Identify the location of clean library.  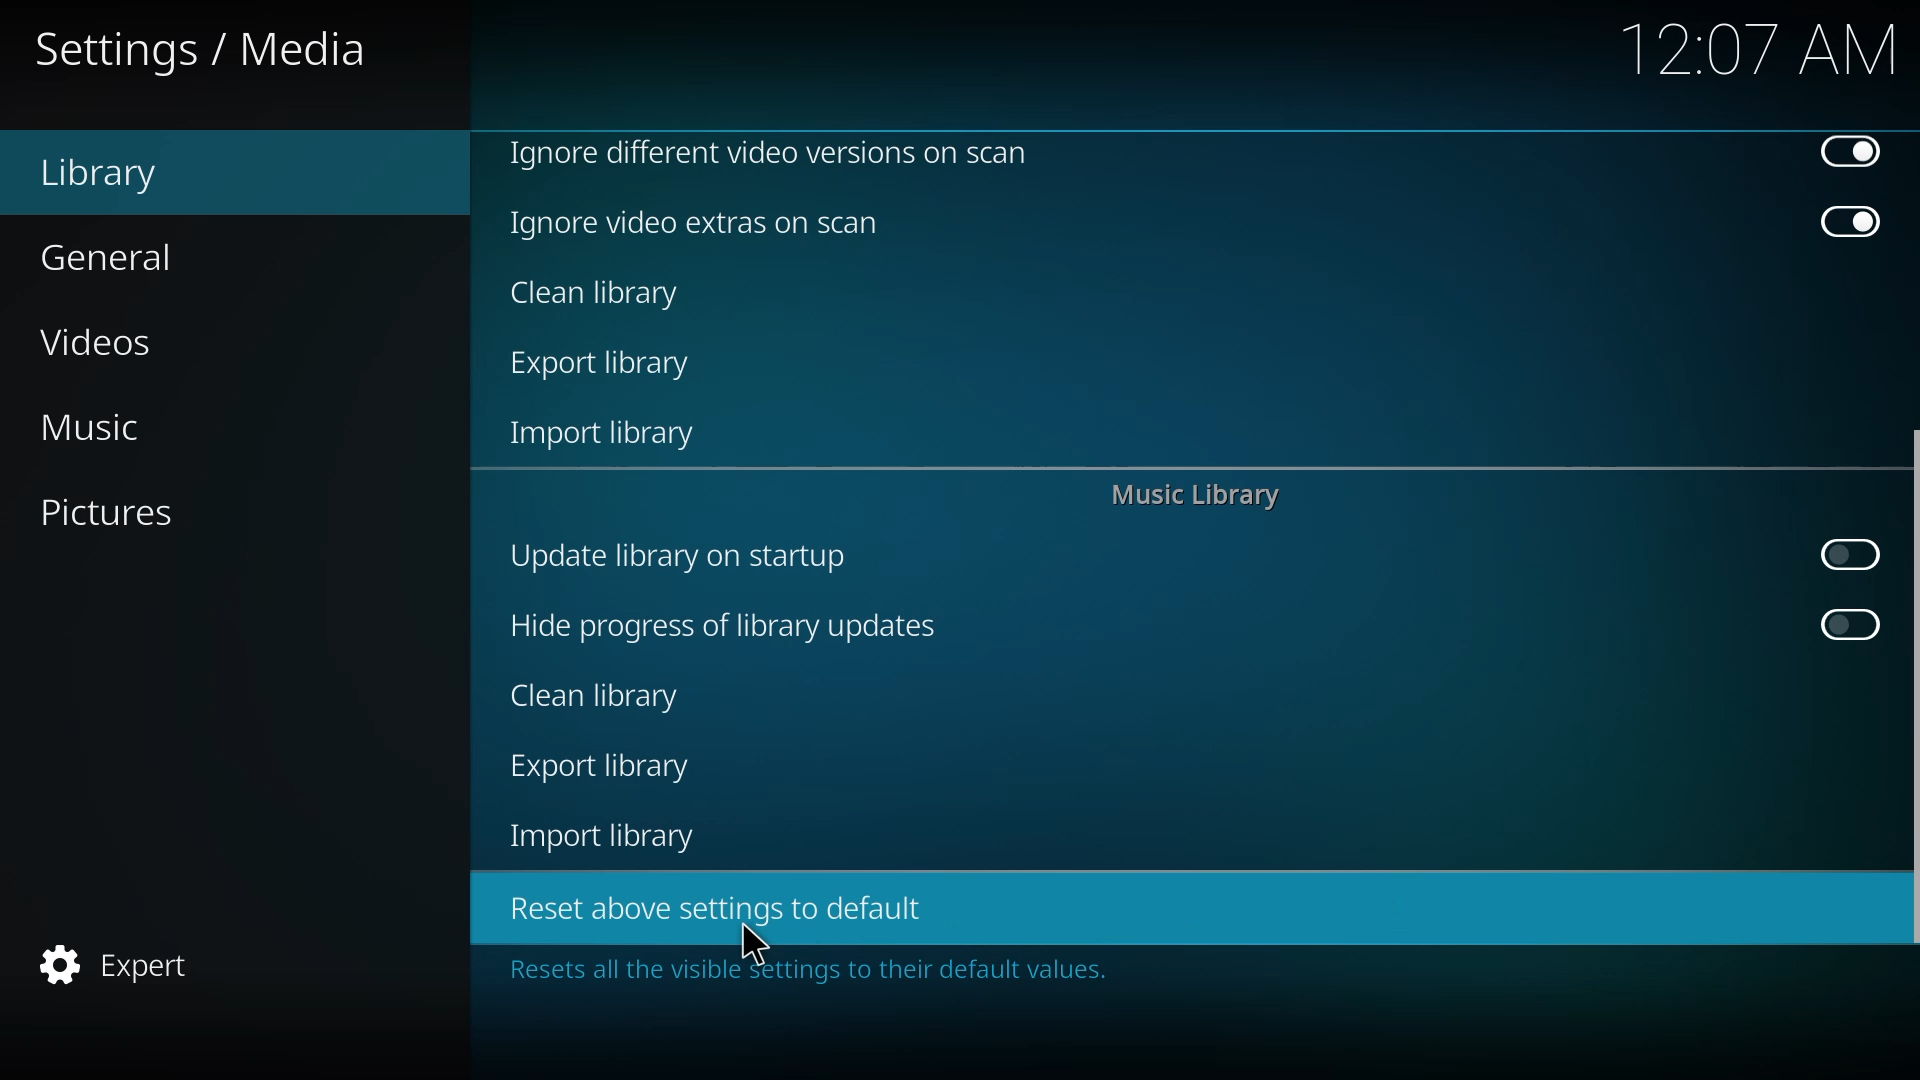
(597, 695).